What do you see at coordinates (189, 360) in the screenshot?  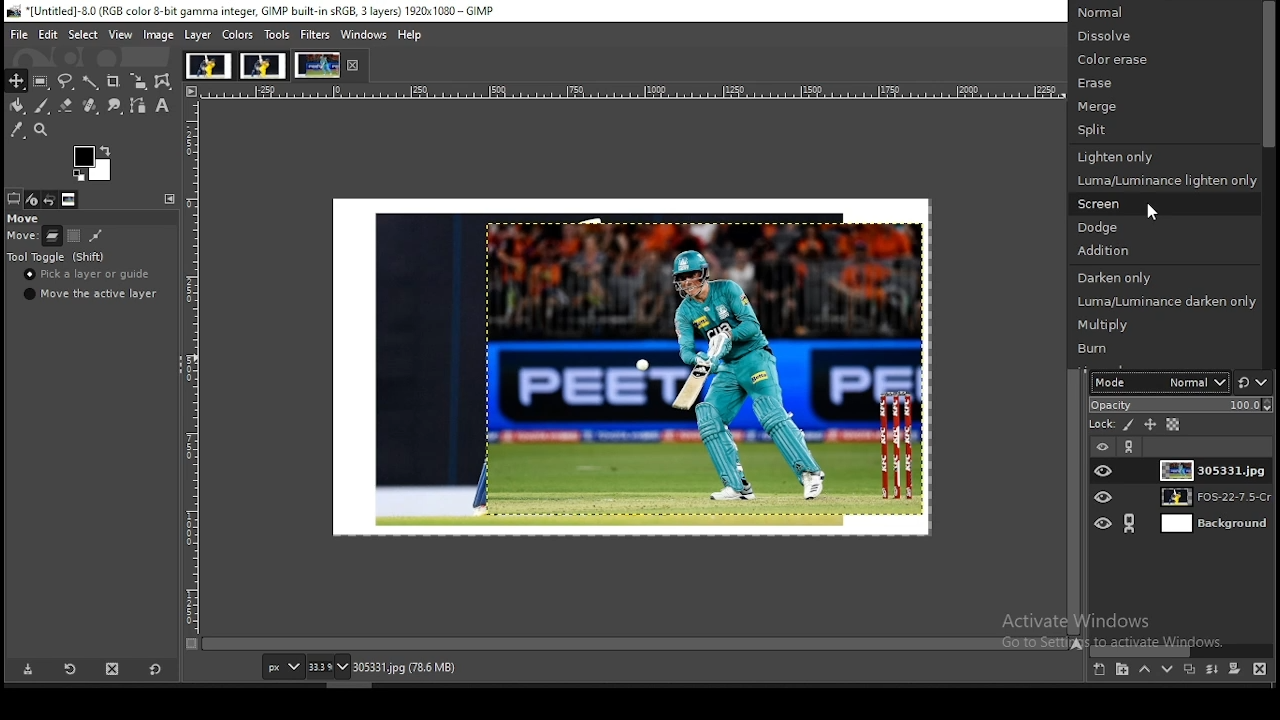 I see `scale` at bounding box center [189, 360].